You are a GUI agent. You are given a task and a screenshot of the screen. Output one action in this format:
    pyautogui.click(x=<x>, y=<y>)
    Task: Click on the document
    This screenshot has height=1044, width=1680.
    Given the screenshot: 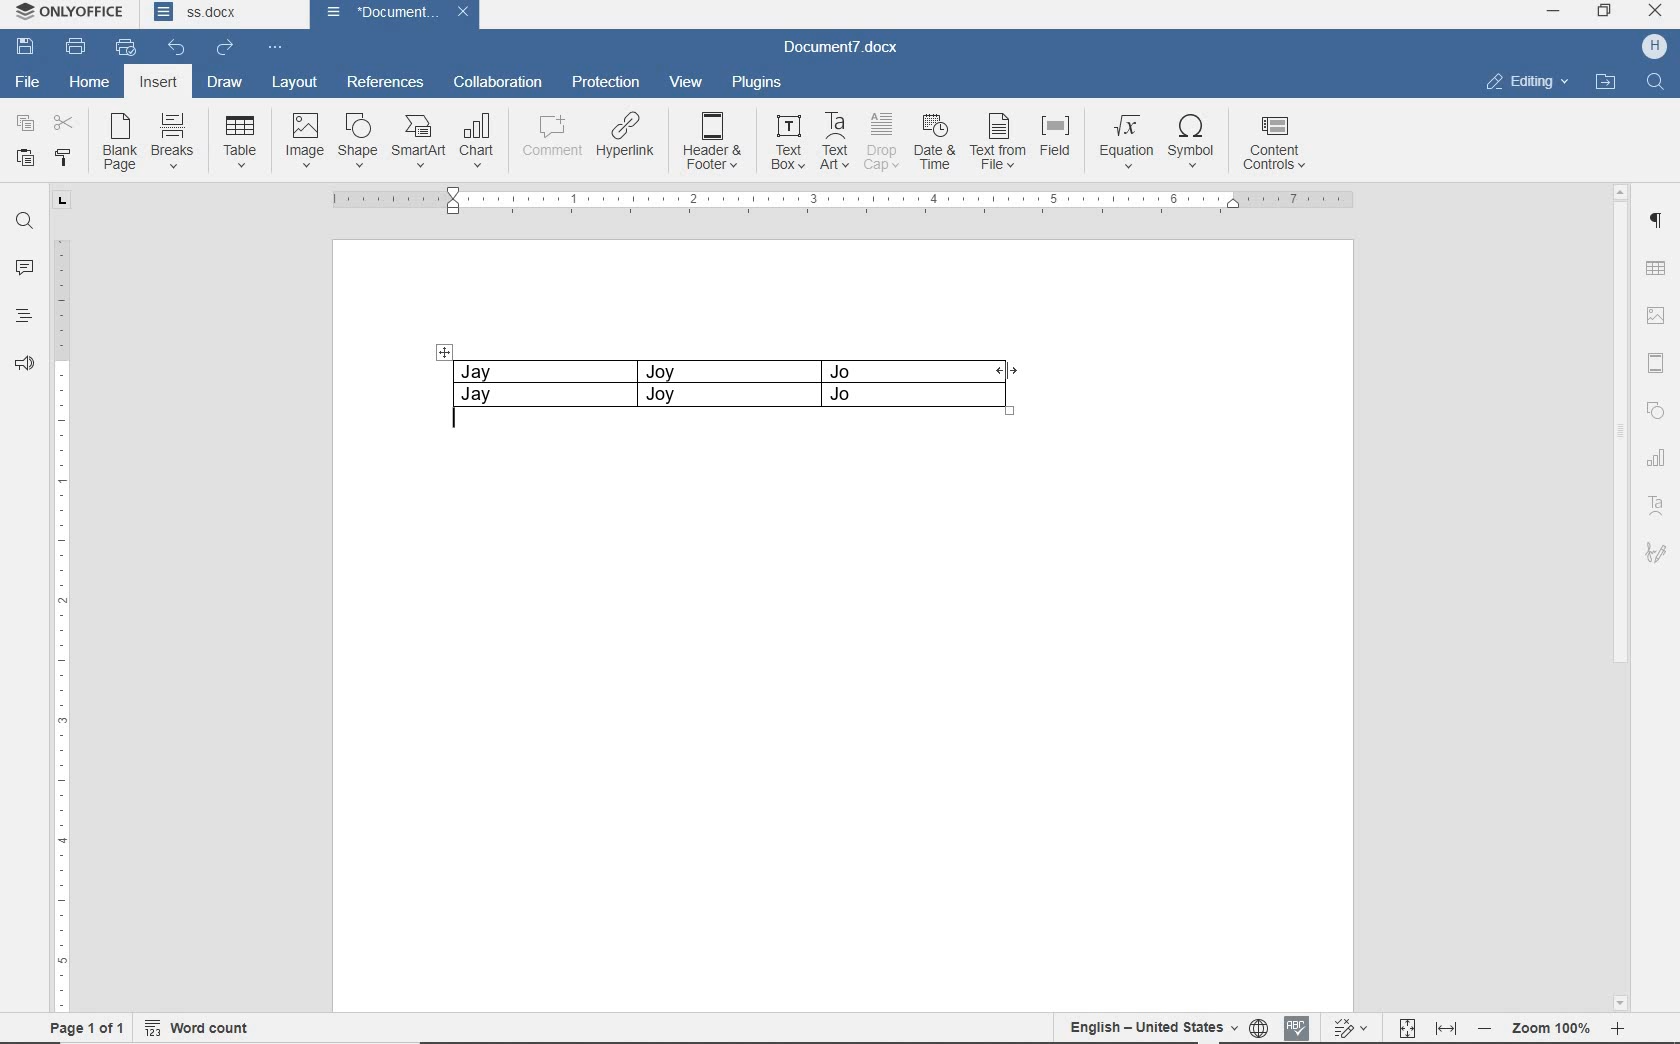 What is the action you would take?
    pyautogui.click(x=373, y=13)
    